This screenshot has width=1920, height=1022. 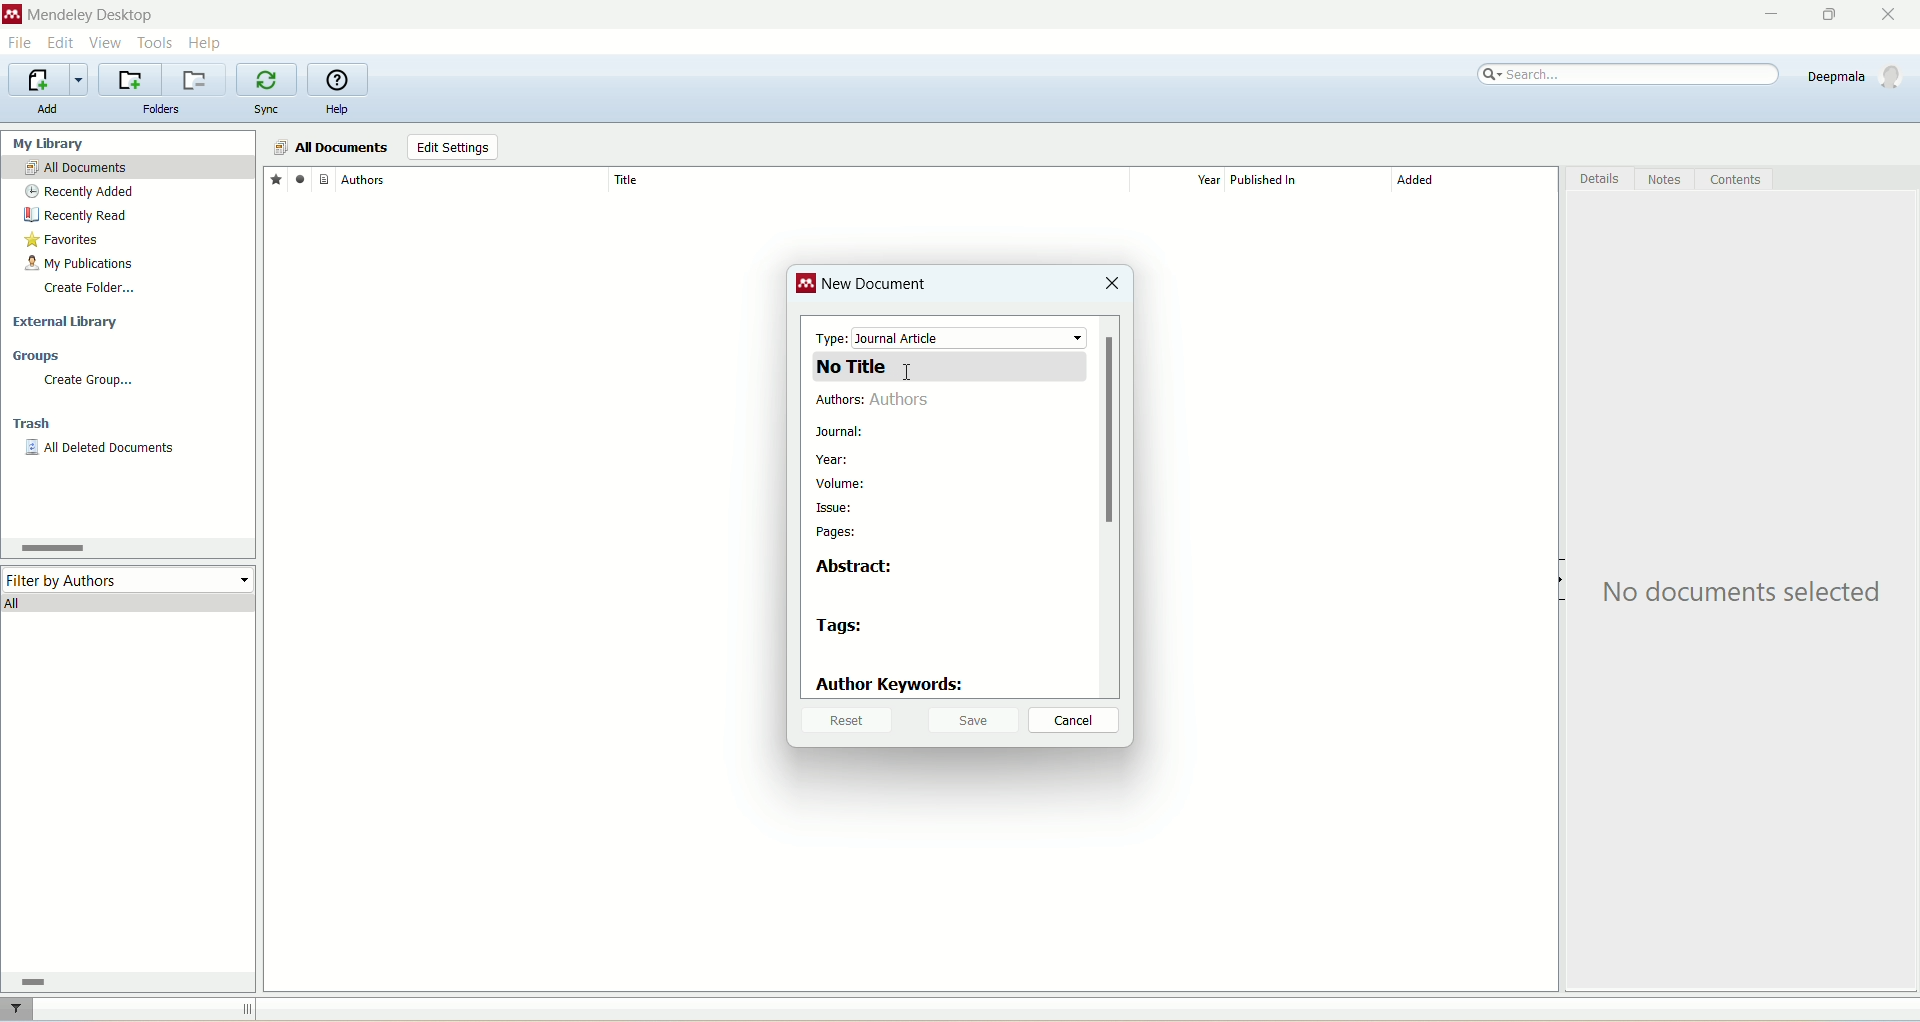 What do you see at coordinates (1184, 180) in the screenshot?
I see `year` at bounding box center [1184, 180].